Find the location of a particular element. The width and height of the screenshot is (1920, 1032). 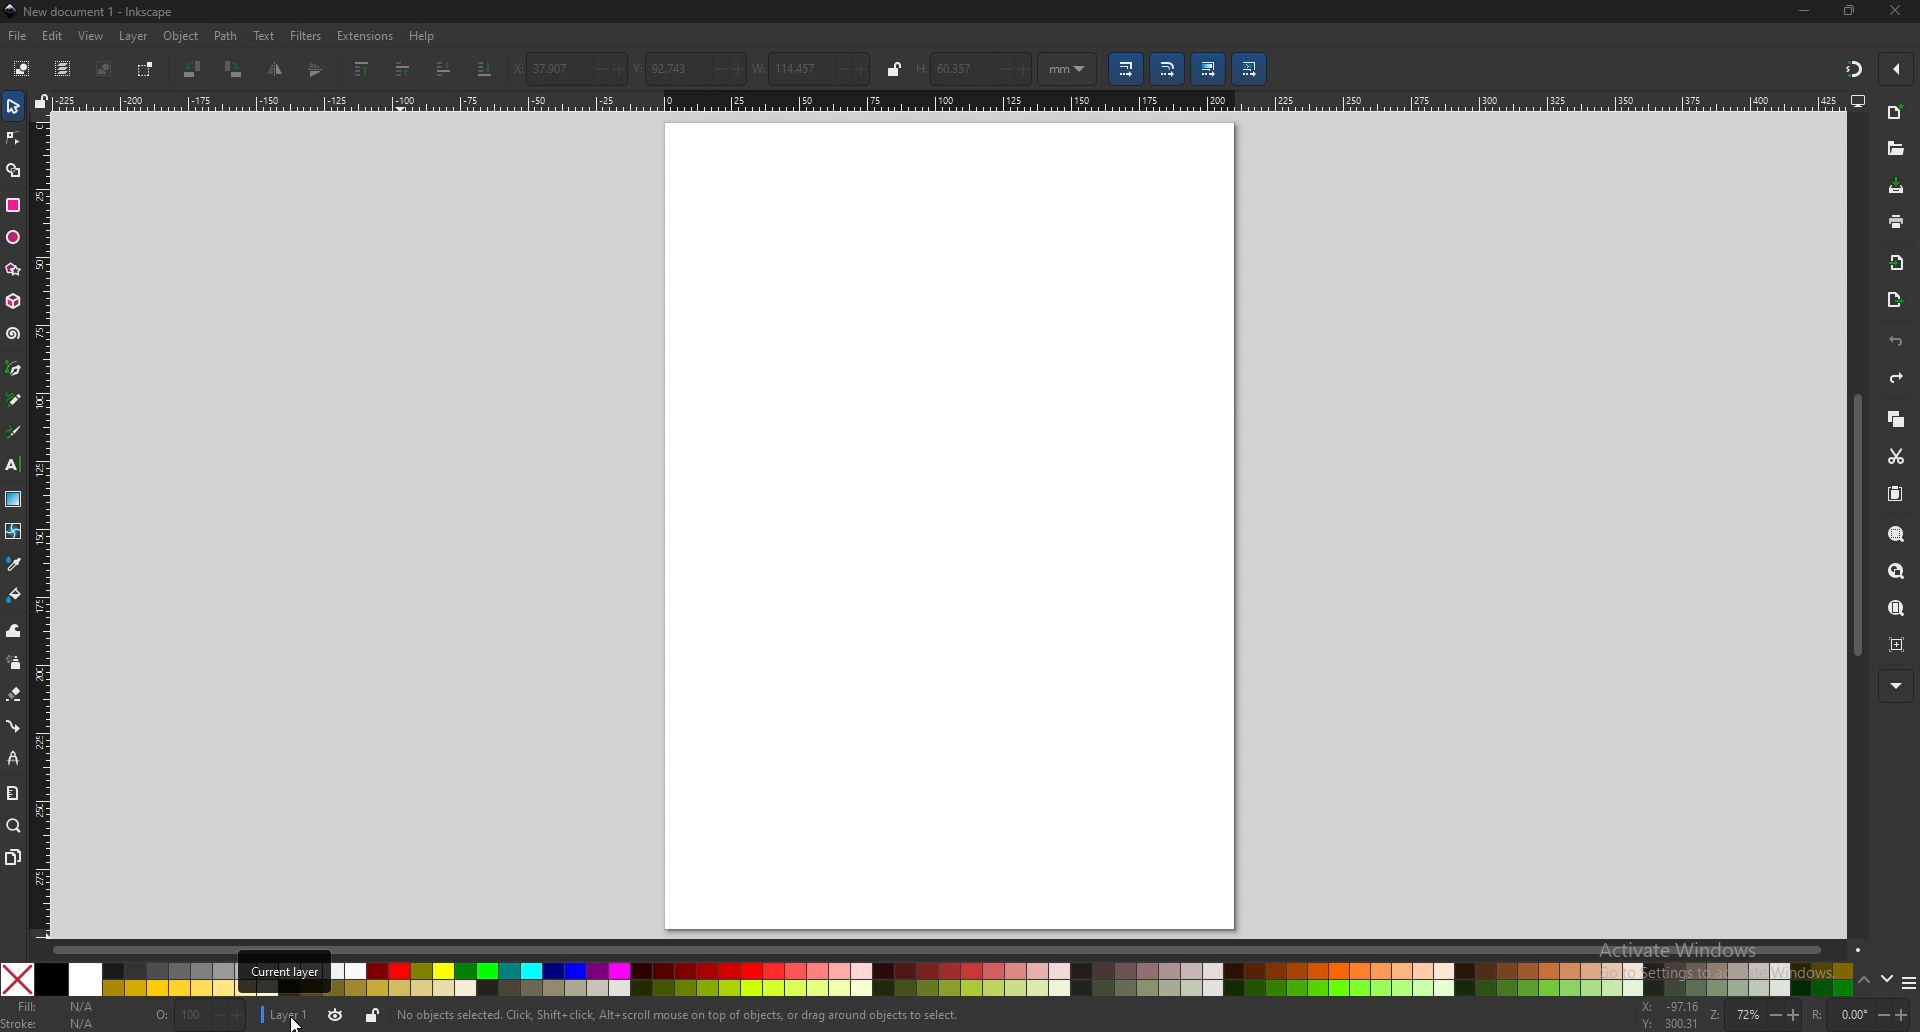

increase is located at coordinates (618, 69).